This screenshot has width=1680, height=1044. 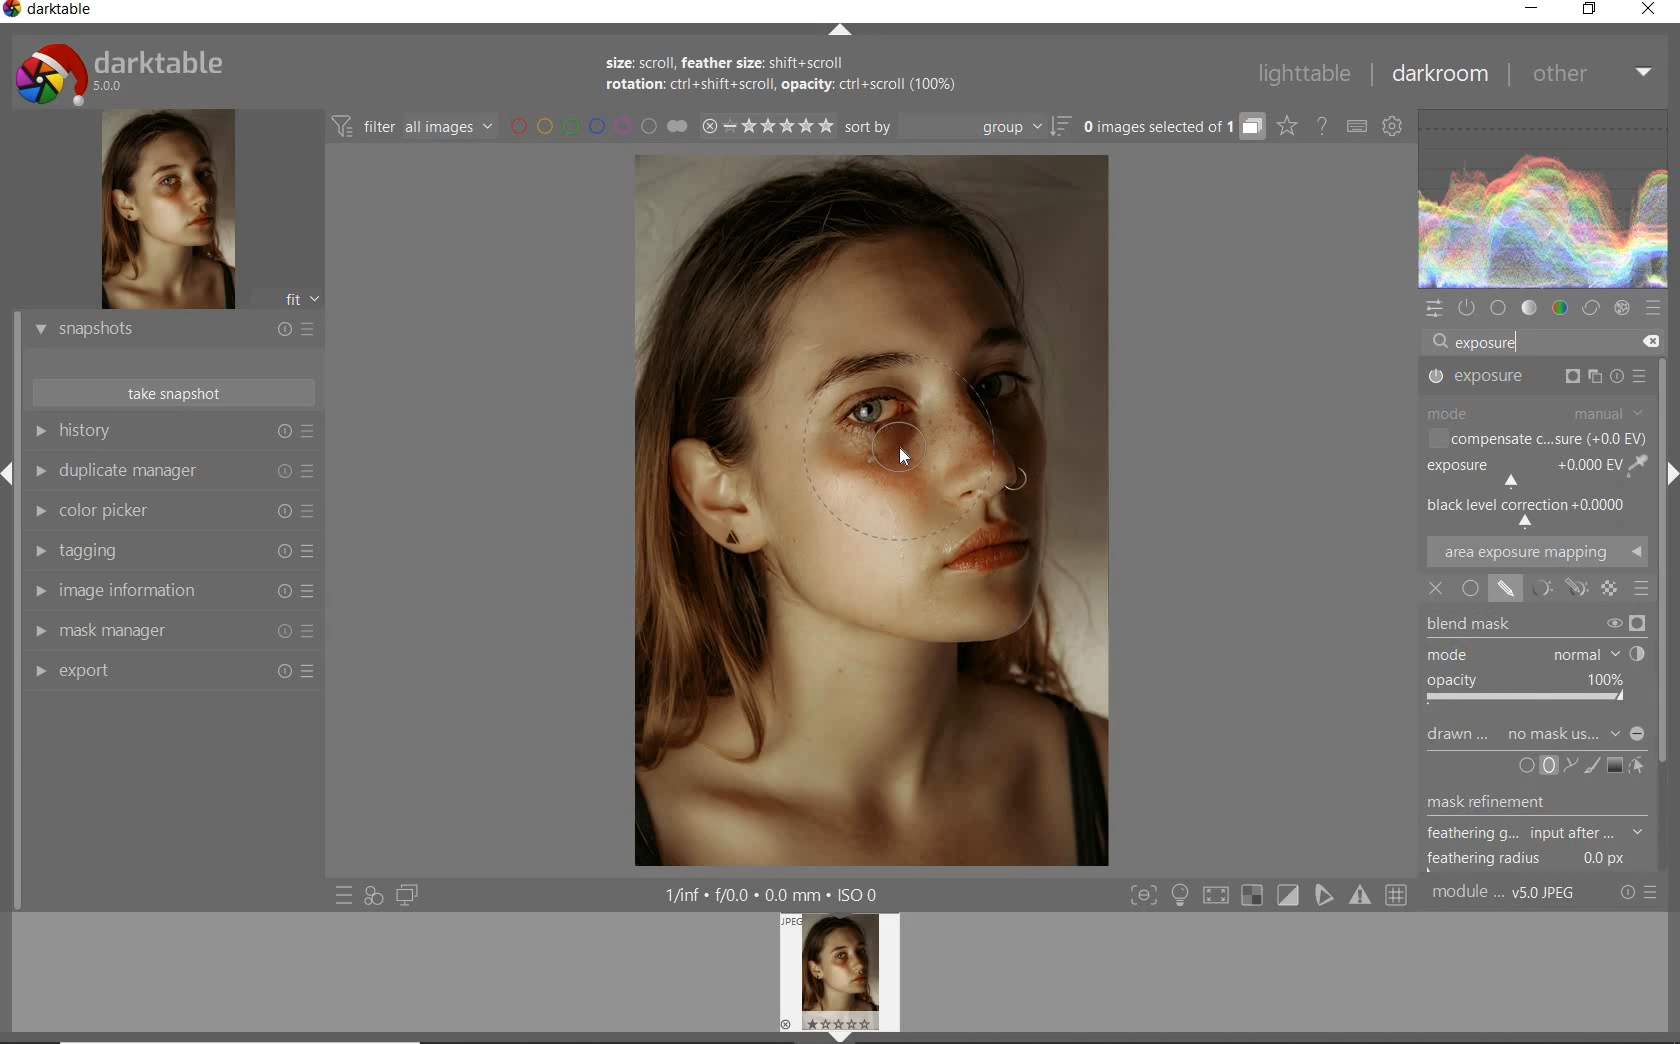 What do you see at coordinates (918, 458) in the screenshot?
I see `DRAWN MASK` at bounding box center [918, 458].